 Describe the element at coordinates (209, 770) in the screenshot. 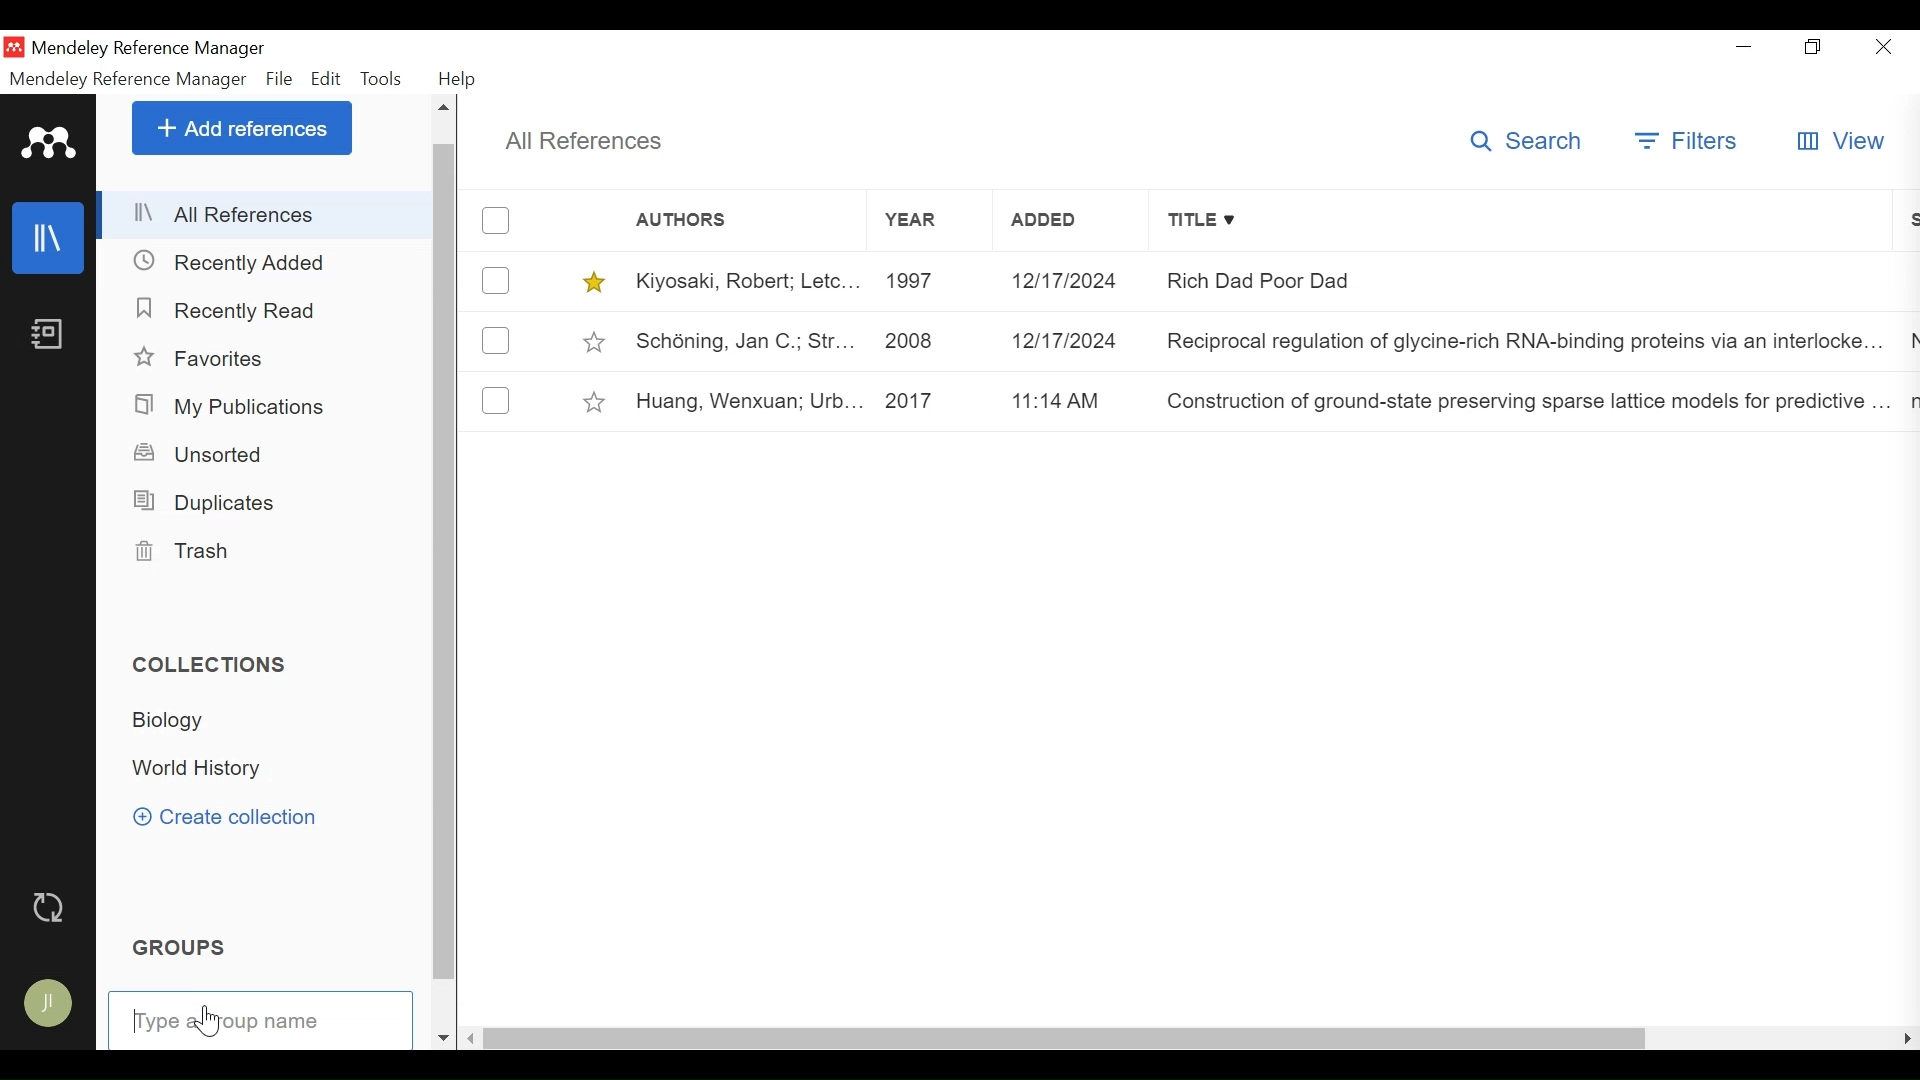

I see `World History` at that location.